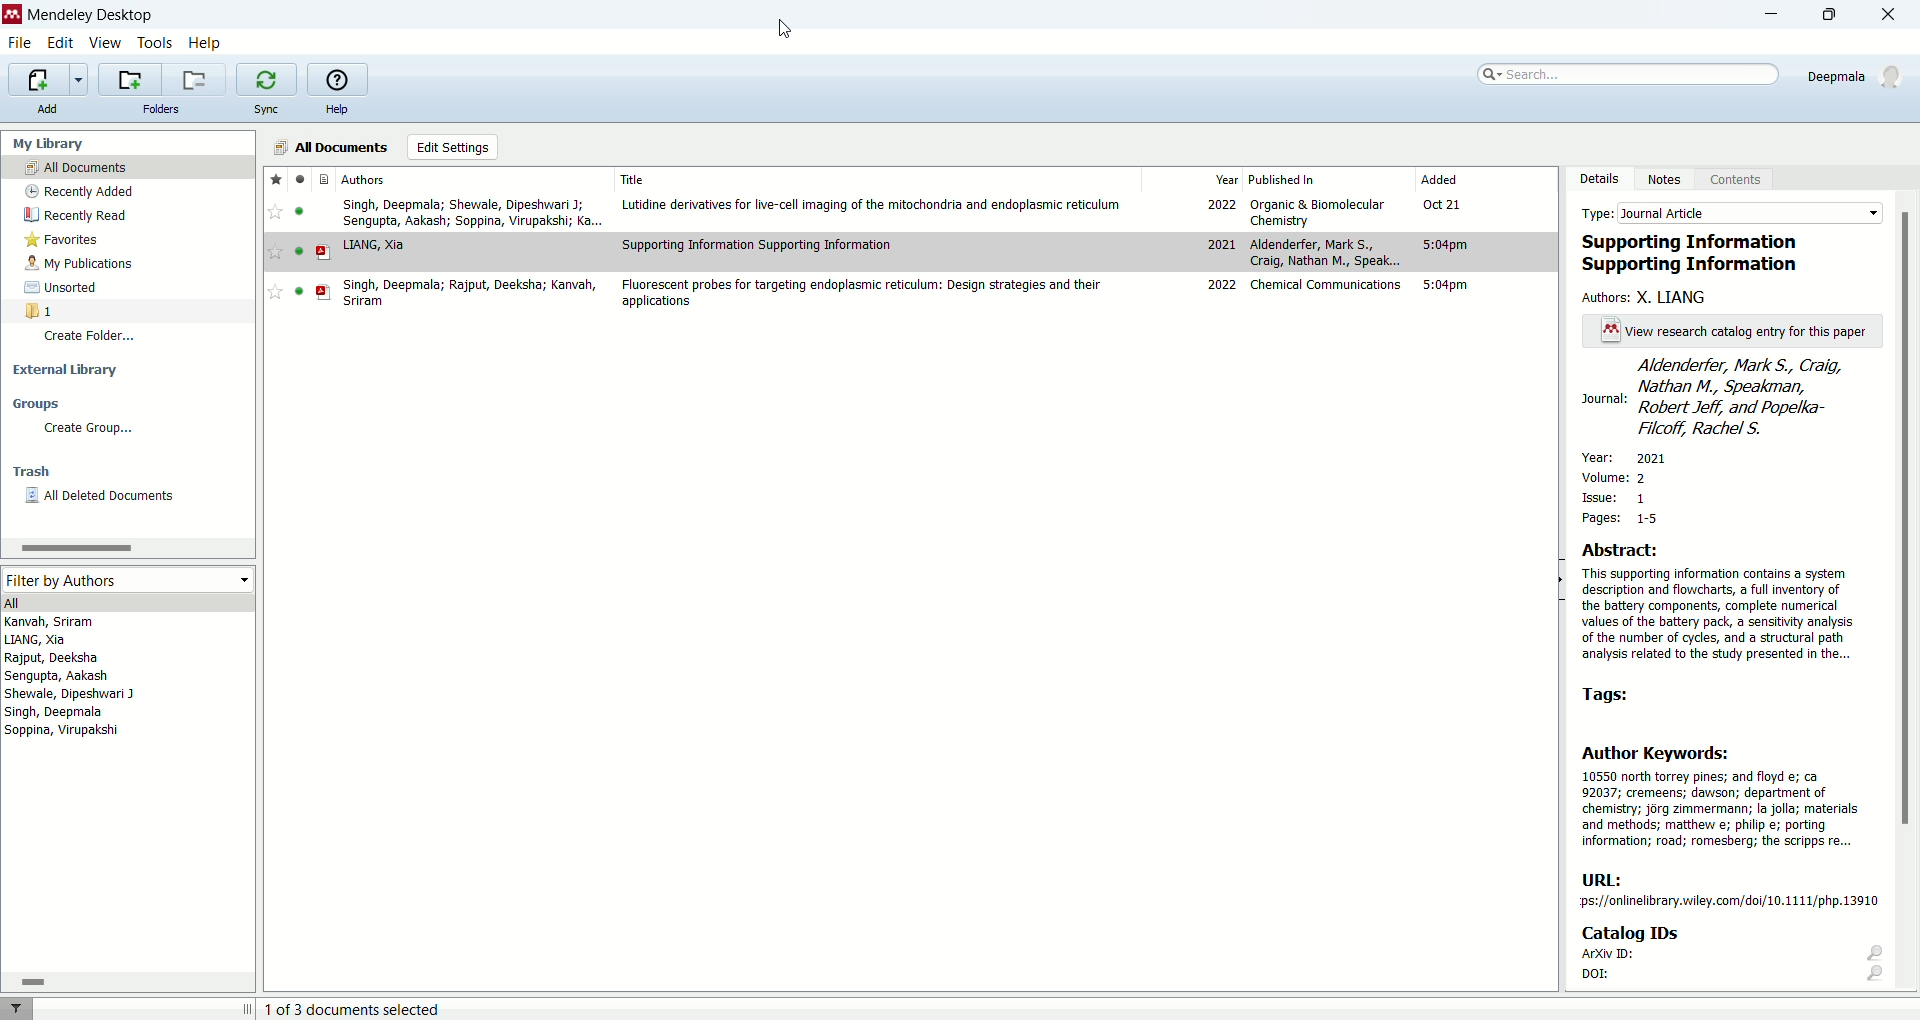 The image size is (1920, 1020). I want to click on edit settings, so click(452, 147).